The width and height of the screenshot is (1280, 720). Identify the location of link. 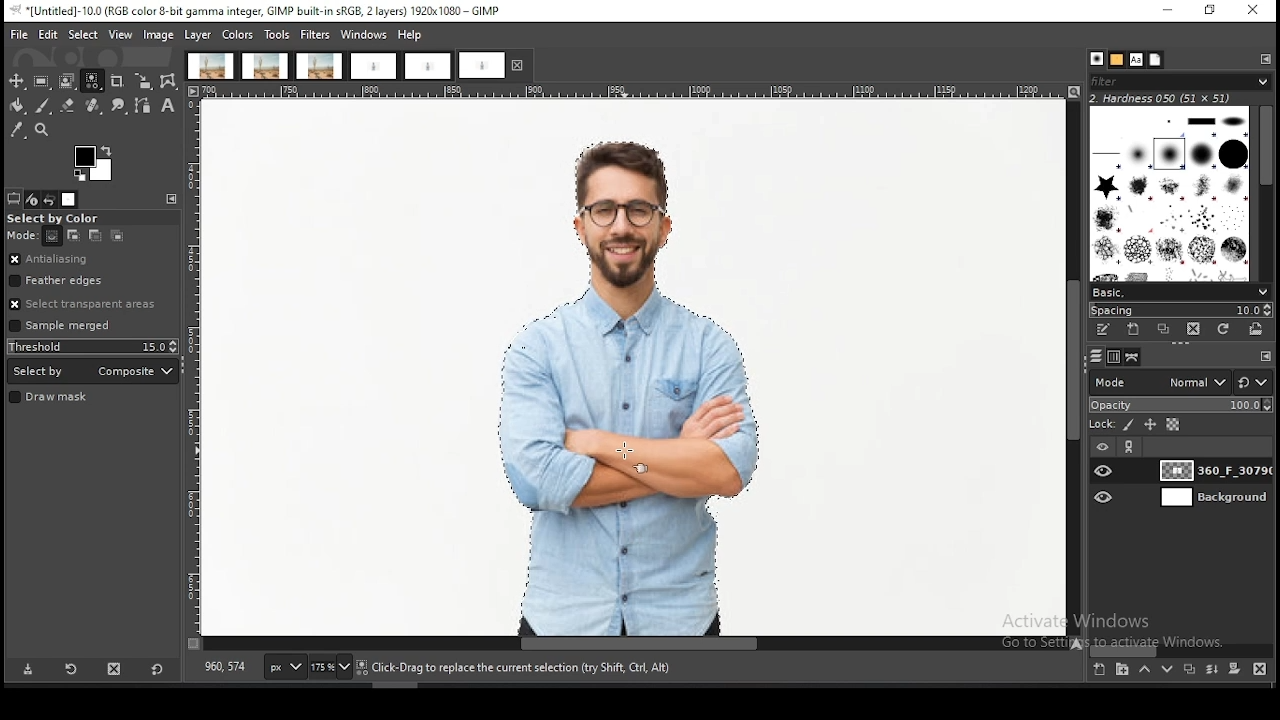
(1130, 447).